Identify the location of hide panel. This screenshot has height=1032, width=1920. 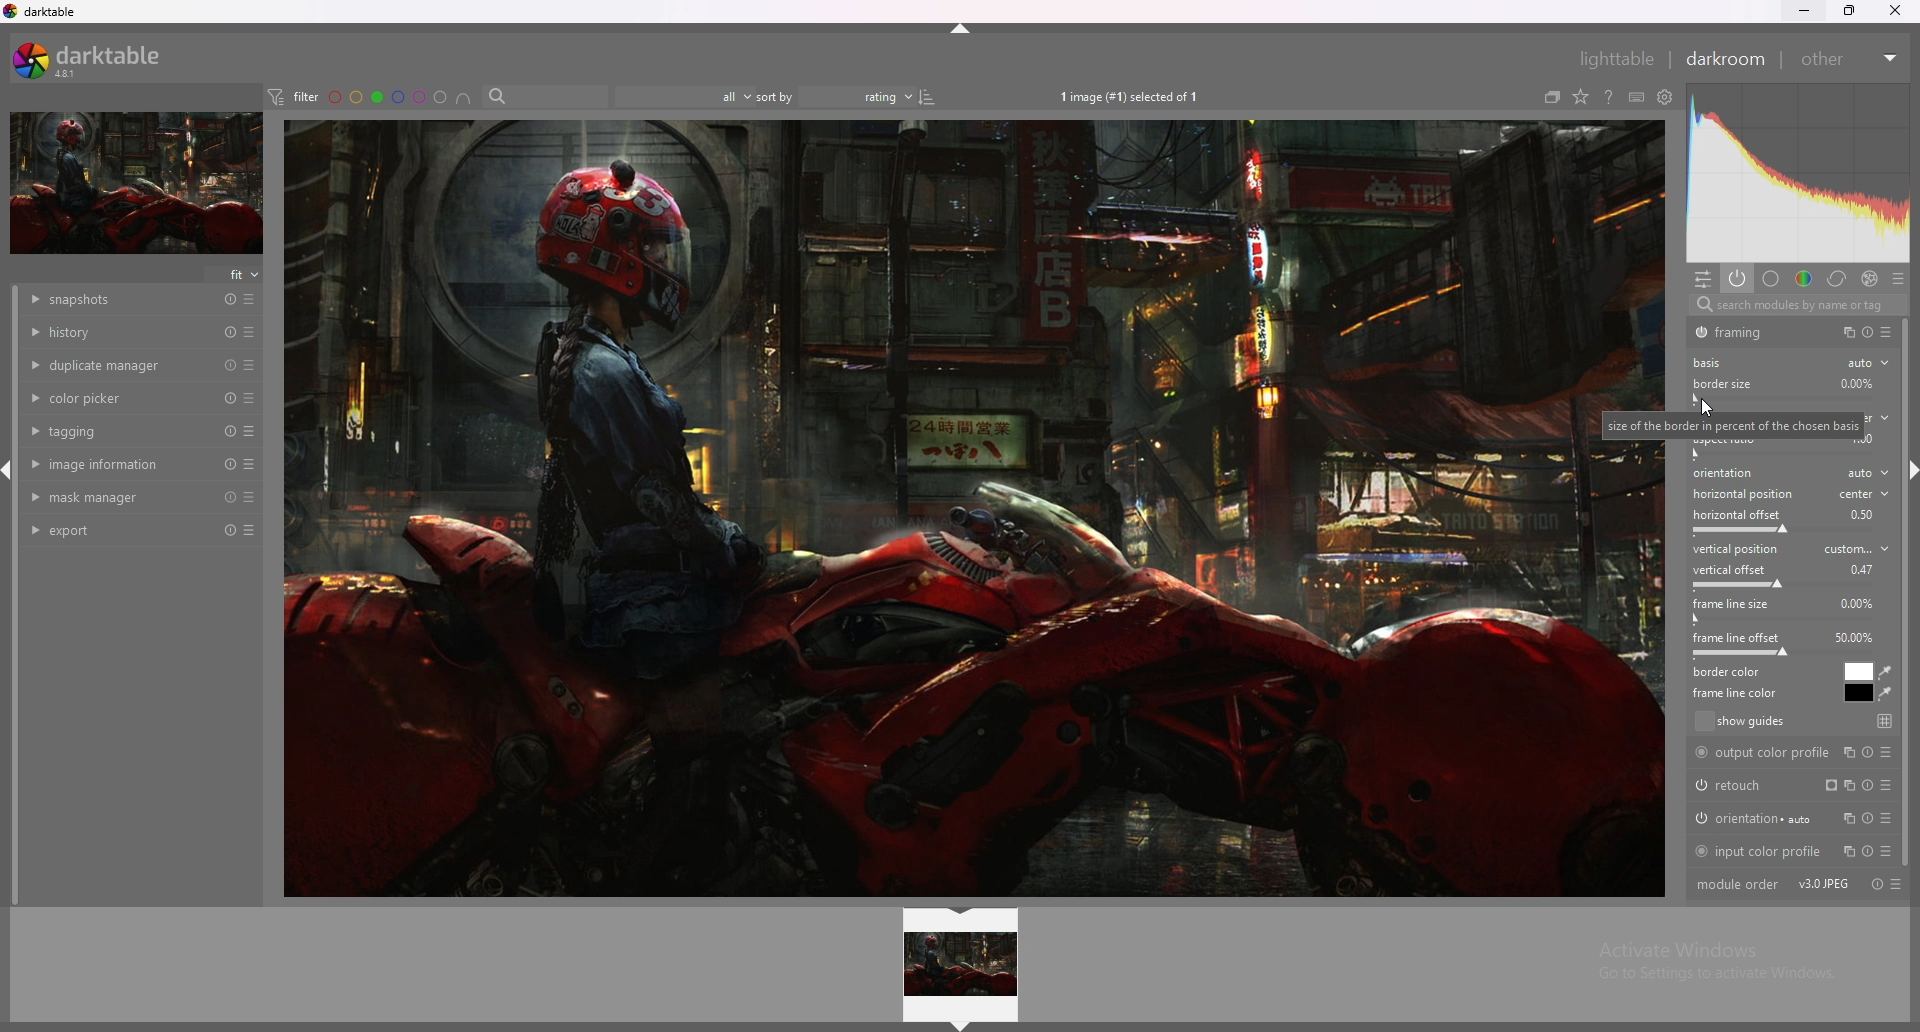
(960, 1025).